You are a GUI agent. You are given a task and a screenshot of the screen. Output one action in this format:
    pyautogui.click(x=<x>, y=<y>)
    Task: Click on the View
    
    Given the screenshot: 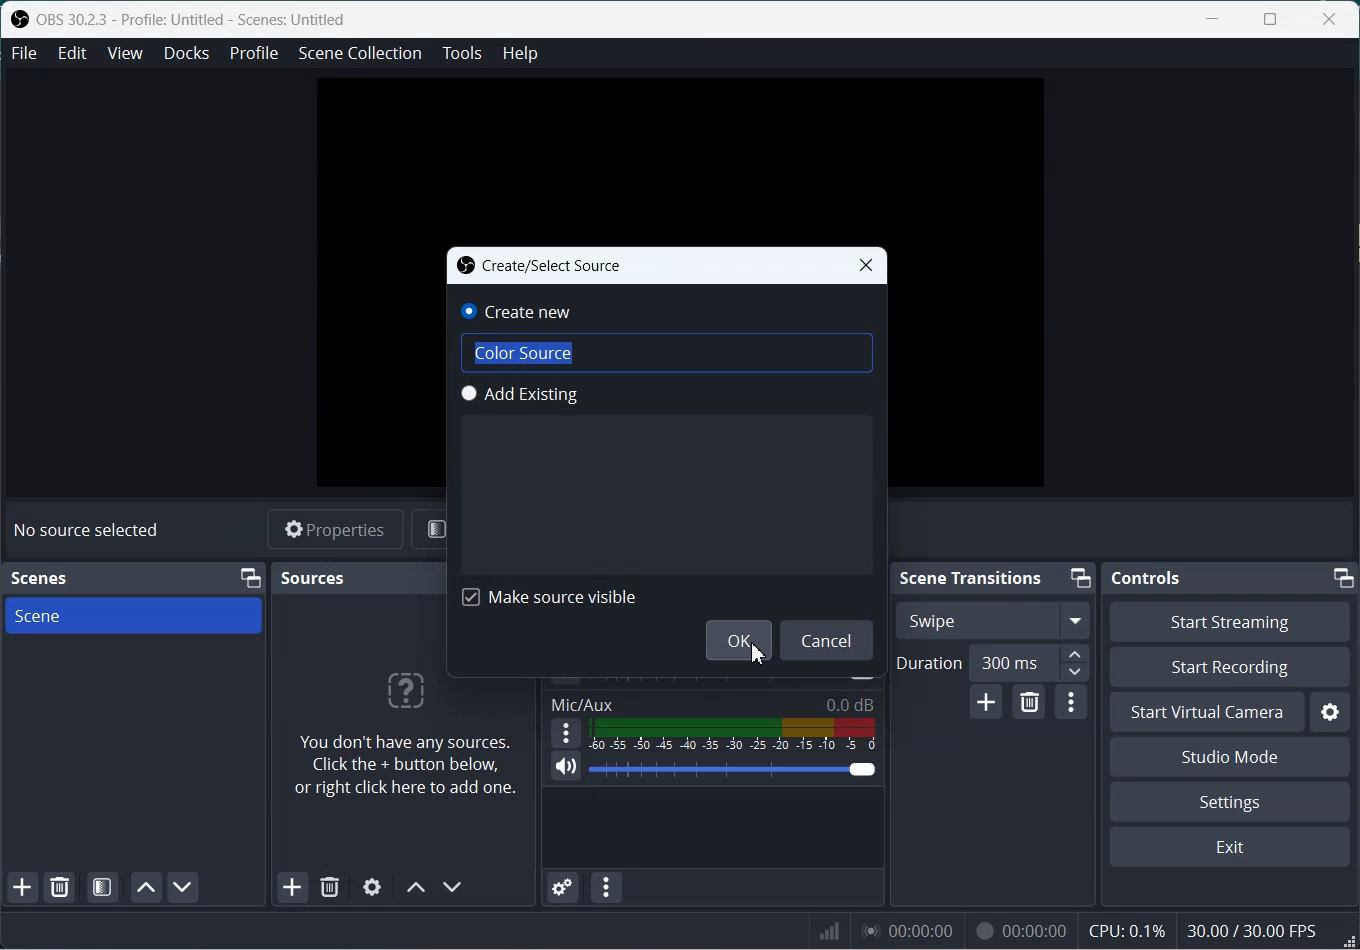 What is the action you would take?
    pyautogui.click(x=125, y=52)
    